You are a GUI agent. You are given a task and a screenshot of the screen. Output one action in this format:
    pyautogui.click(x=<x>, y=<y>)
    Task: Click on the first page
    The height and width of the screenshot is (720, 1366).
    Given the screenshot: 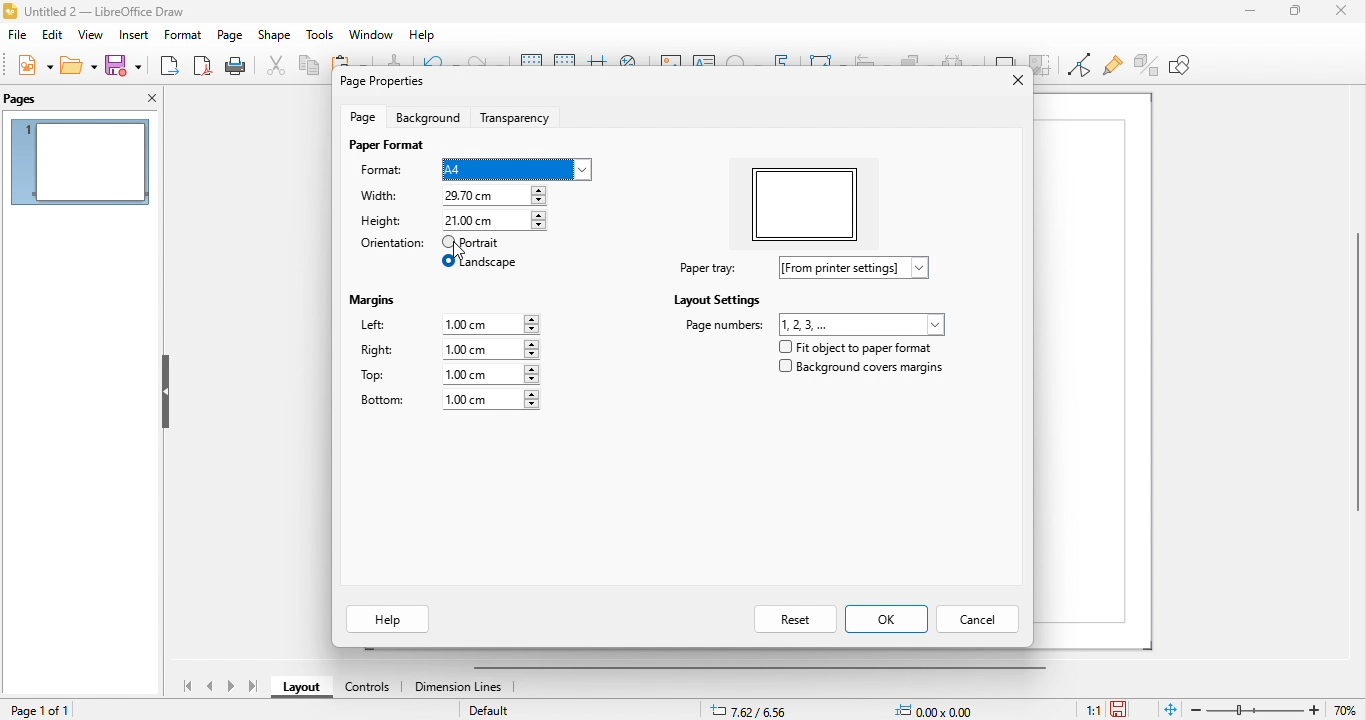 What is the action you would take?
    pyautogui.click(x=184, y=684)
    